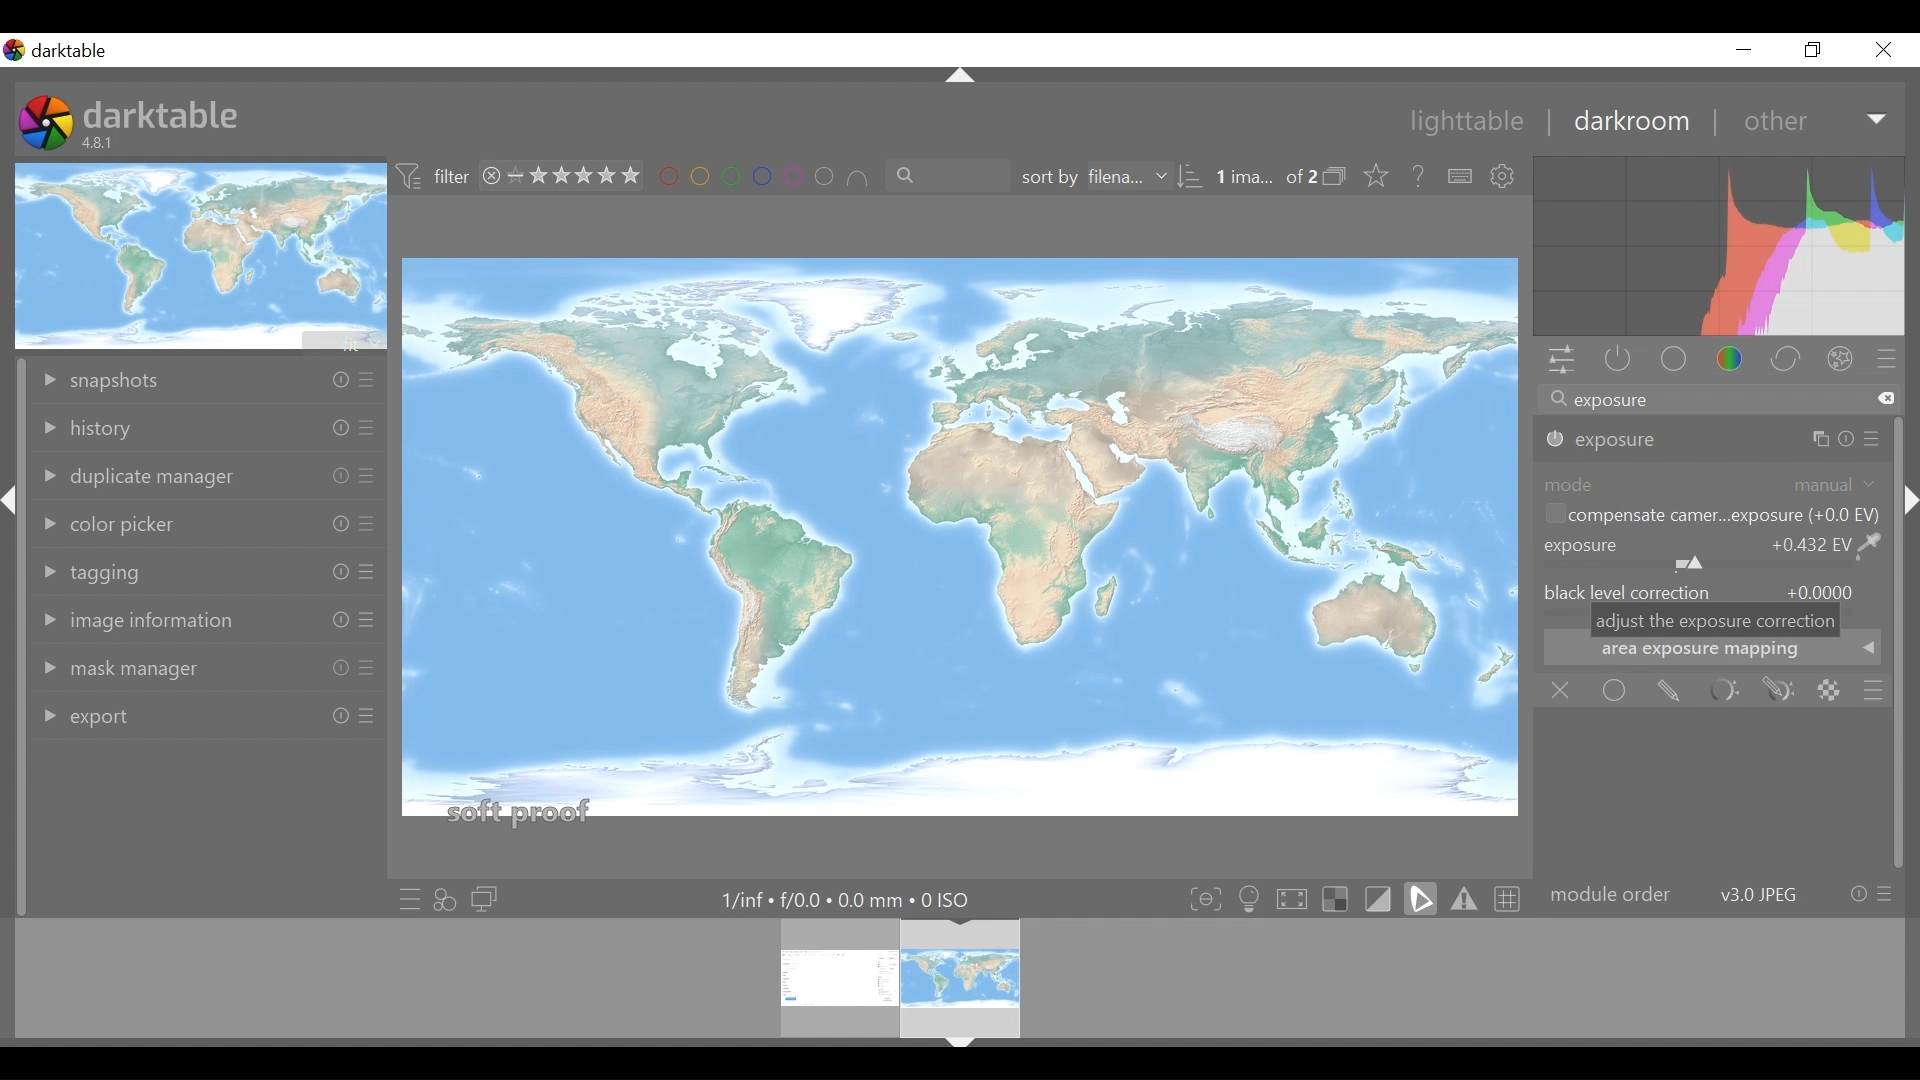  What do you see at coordinates (1789, 361) in the screenshot?
I see `correct` at bounding box center [1789, 361].